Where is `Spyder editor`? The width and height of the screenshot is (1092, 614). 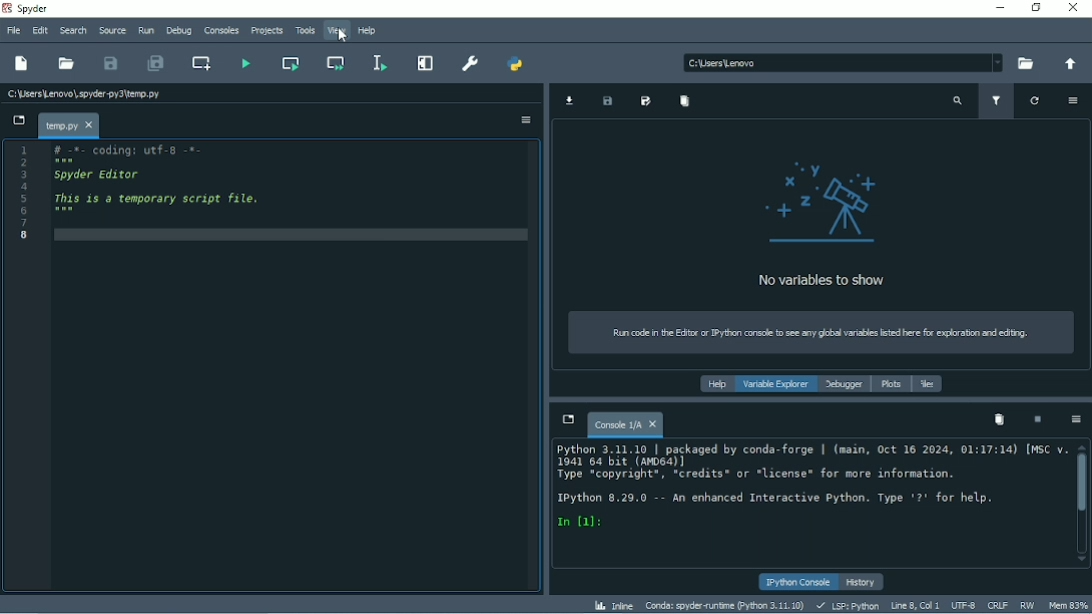
Spyder editor is located at coordinates (100, 175).